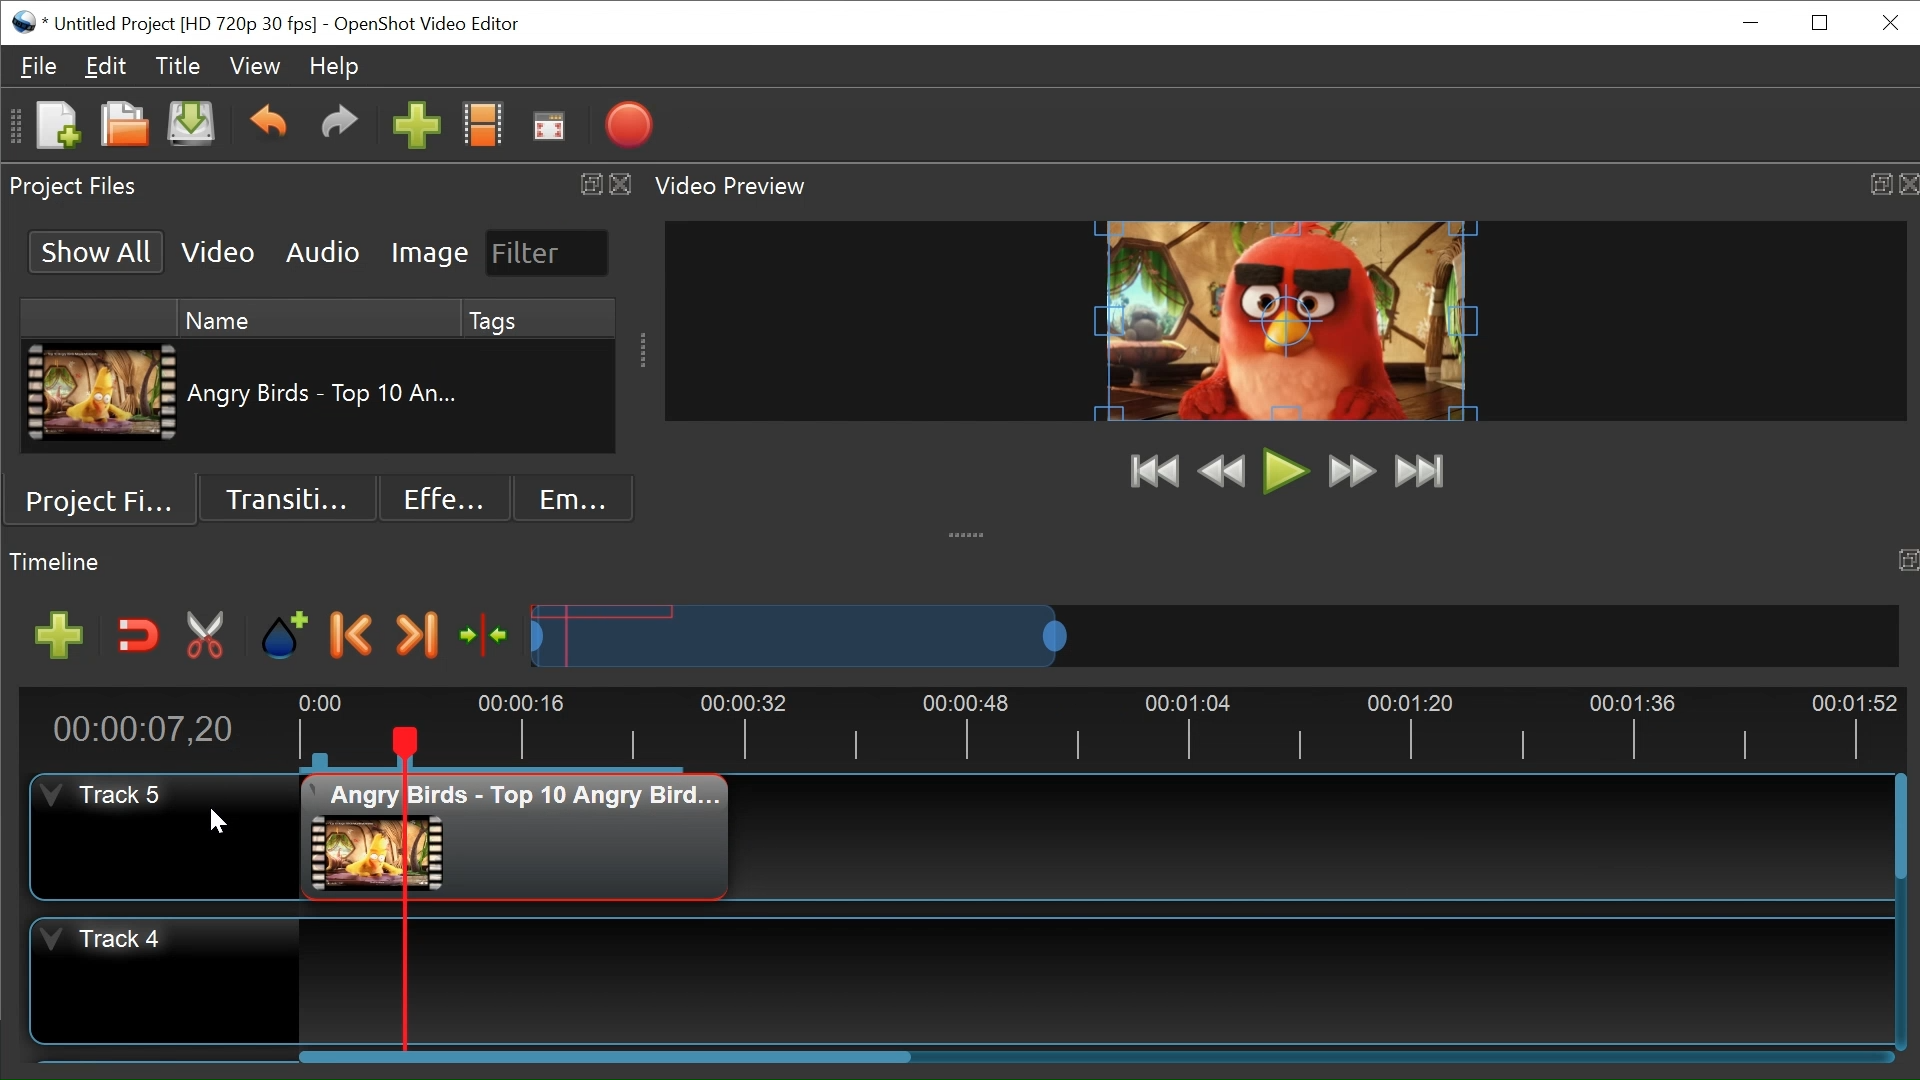 This screenshot has height=1080, width=1920. I want to click on Import Files, so click(417, 127).